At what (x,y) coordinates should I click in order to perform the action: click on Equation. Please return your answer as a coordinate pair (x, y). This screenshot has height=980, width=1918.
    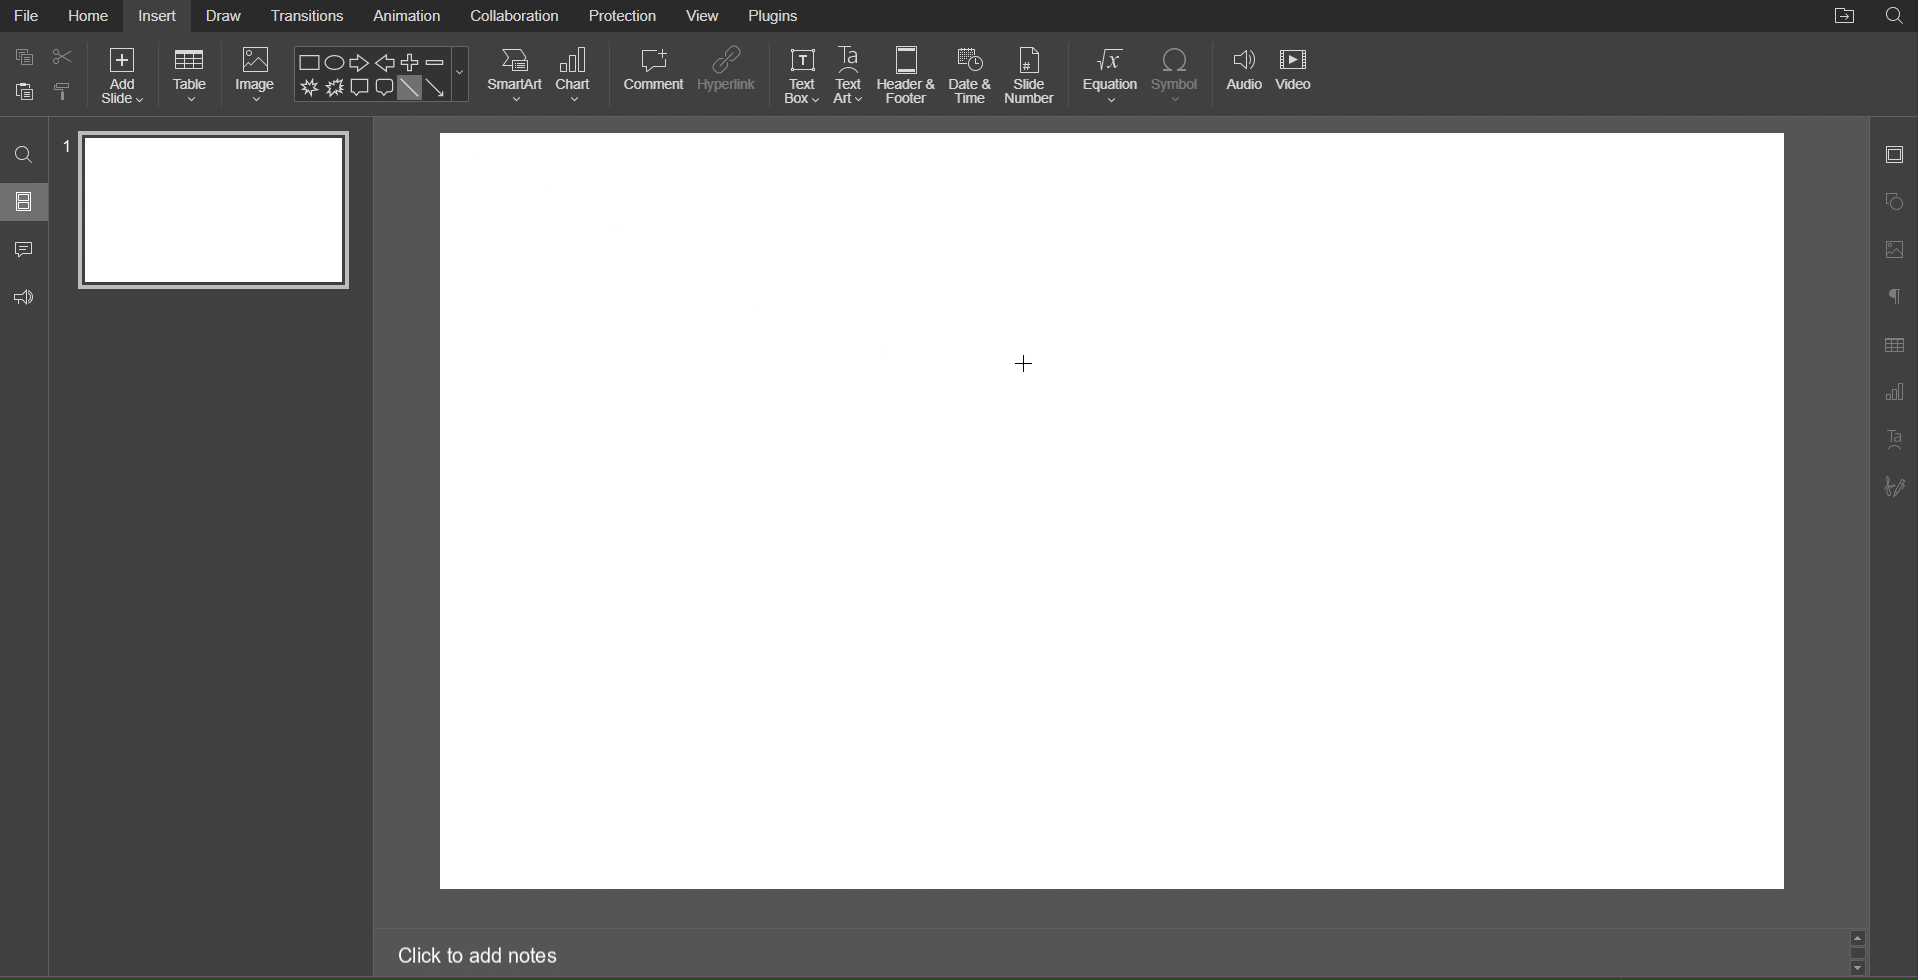
    Looking at the image, I should click on (1111, 74).